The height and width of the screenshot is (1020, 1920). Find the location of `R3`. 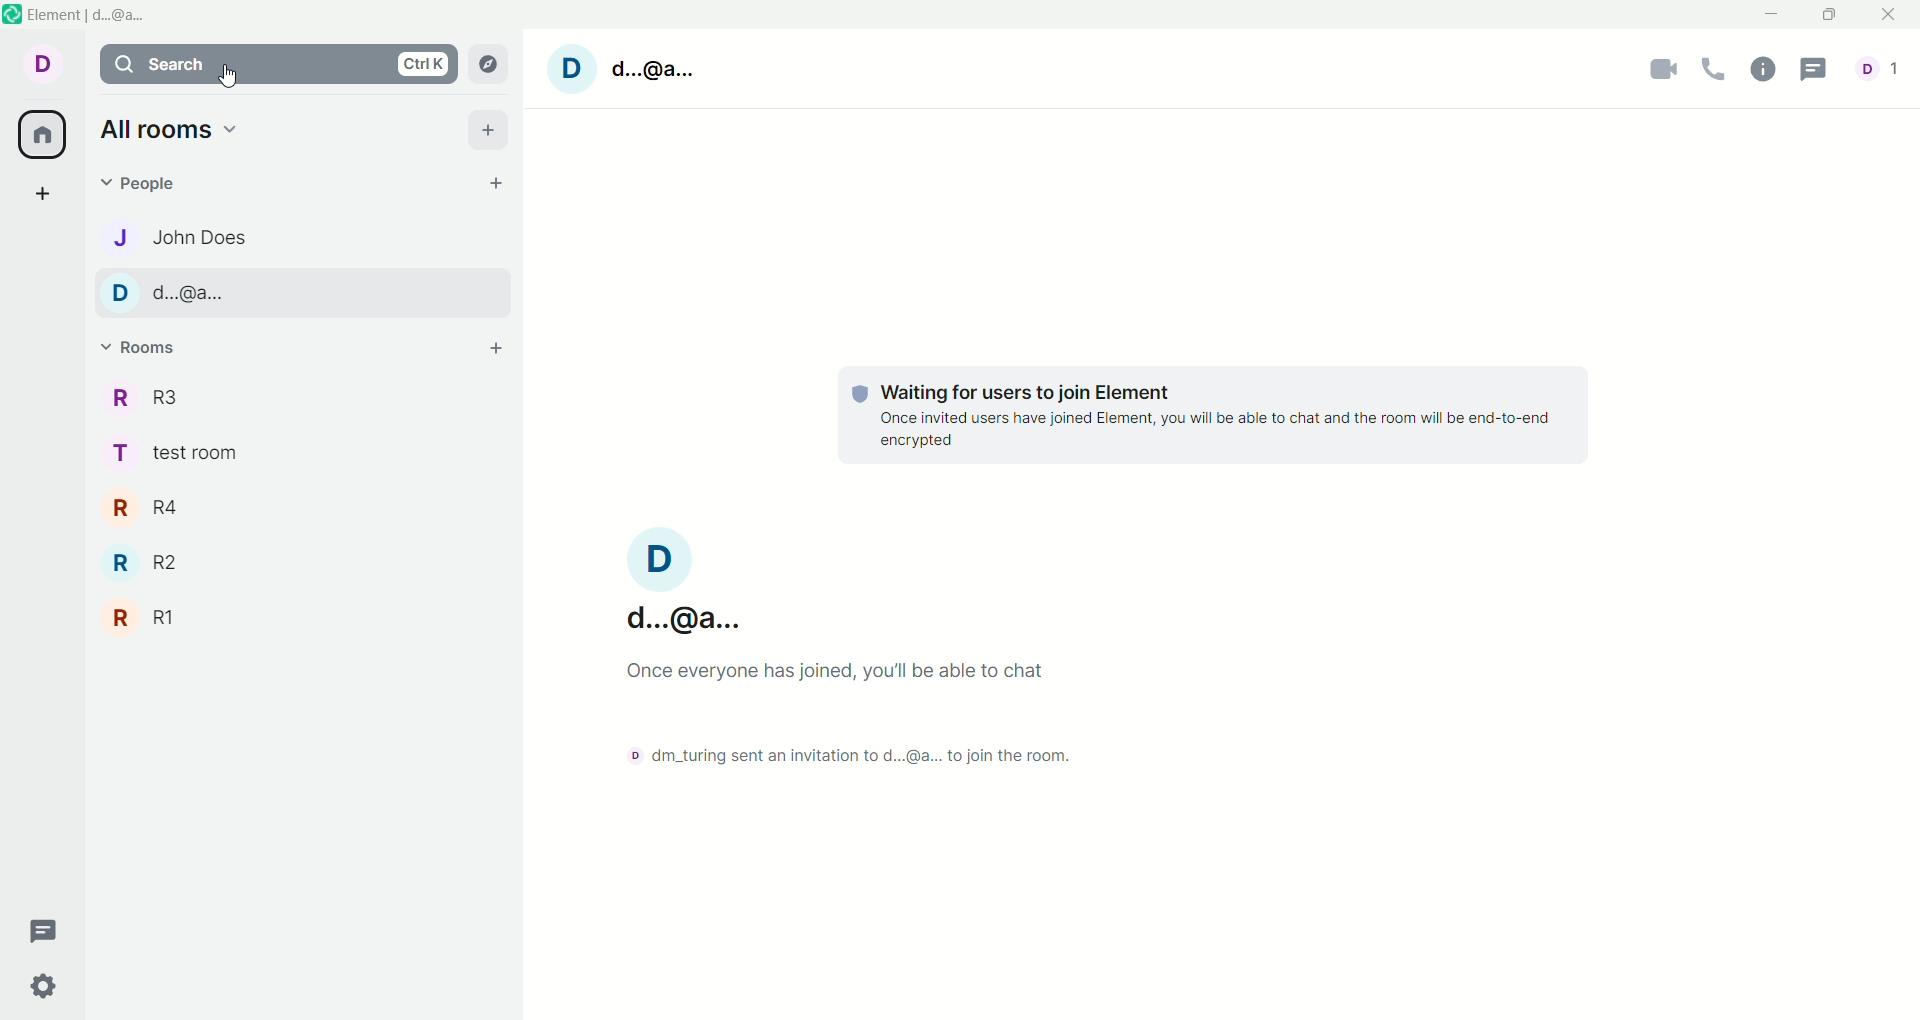

R3 is located at coordinates (307, 400).